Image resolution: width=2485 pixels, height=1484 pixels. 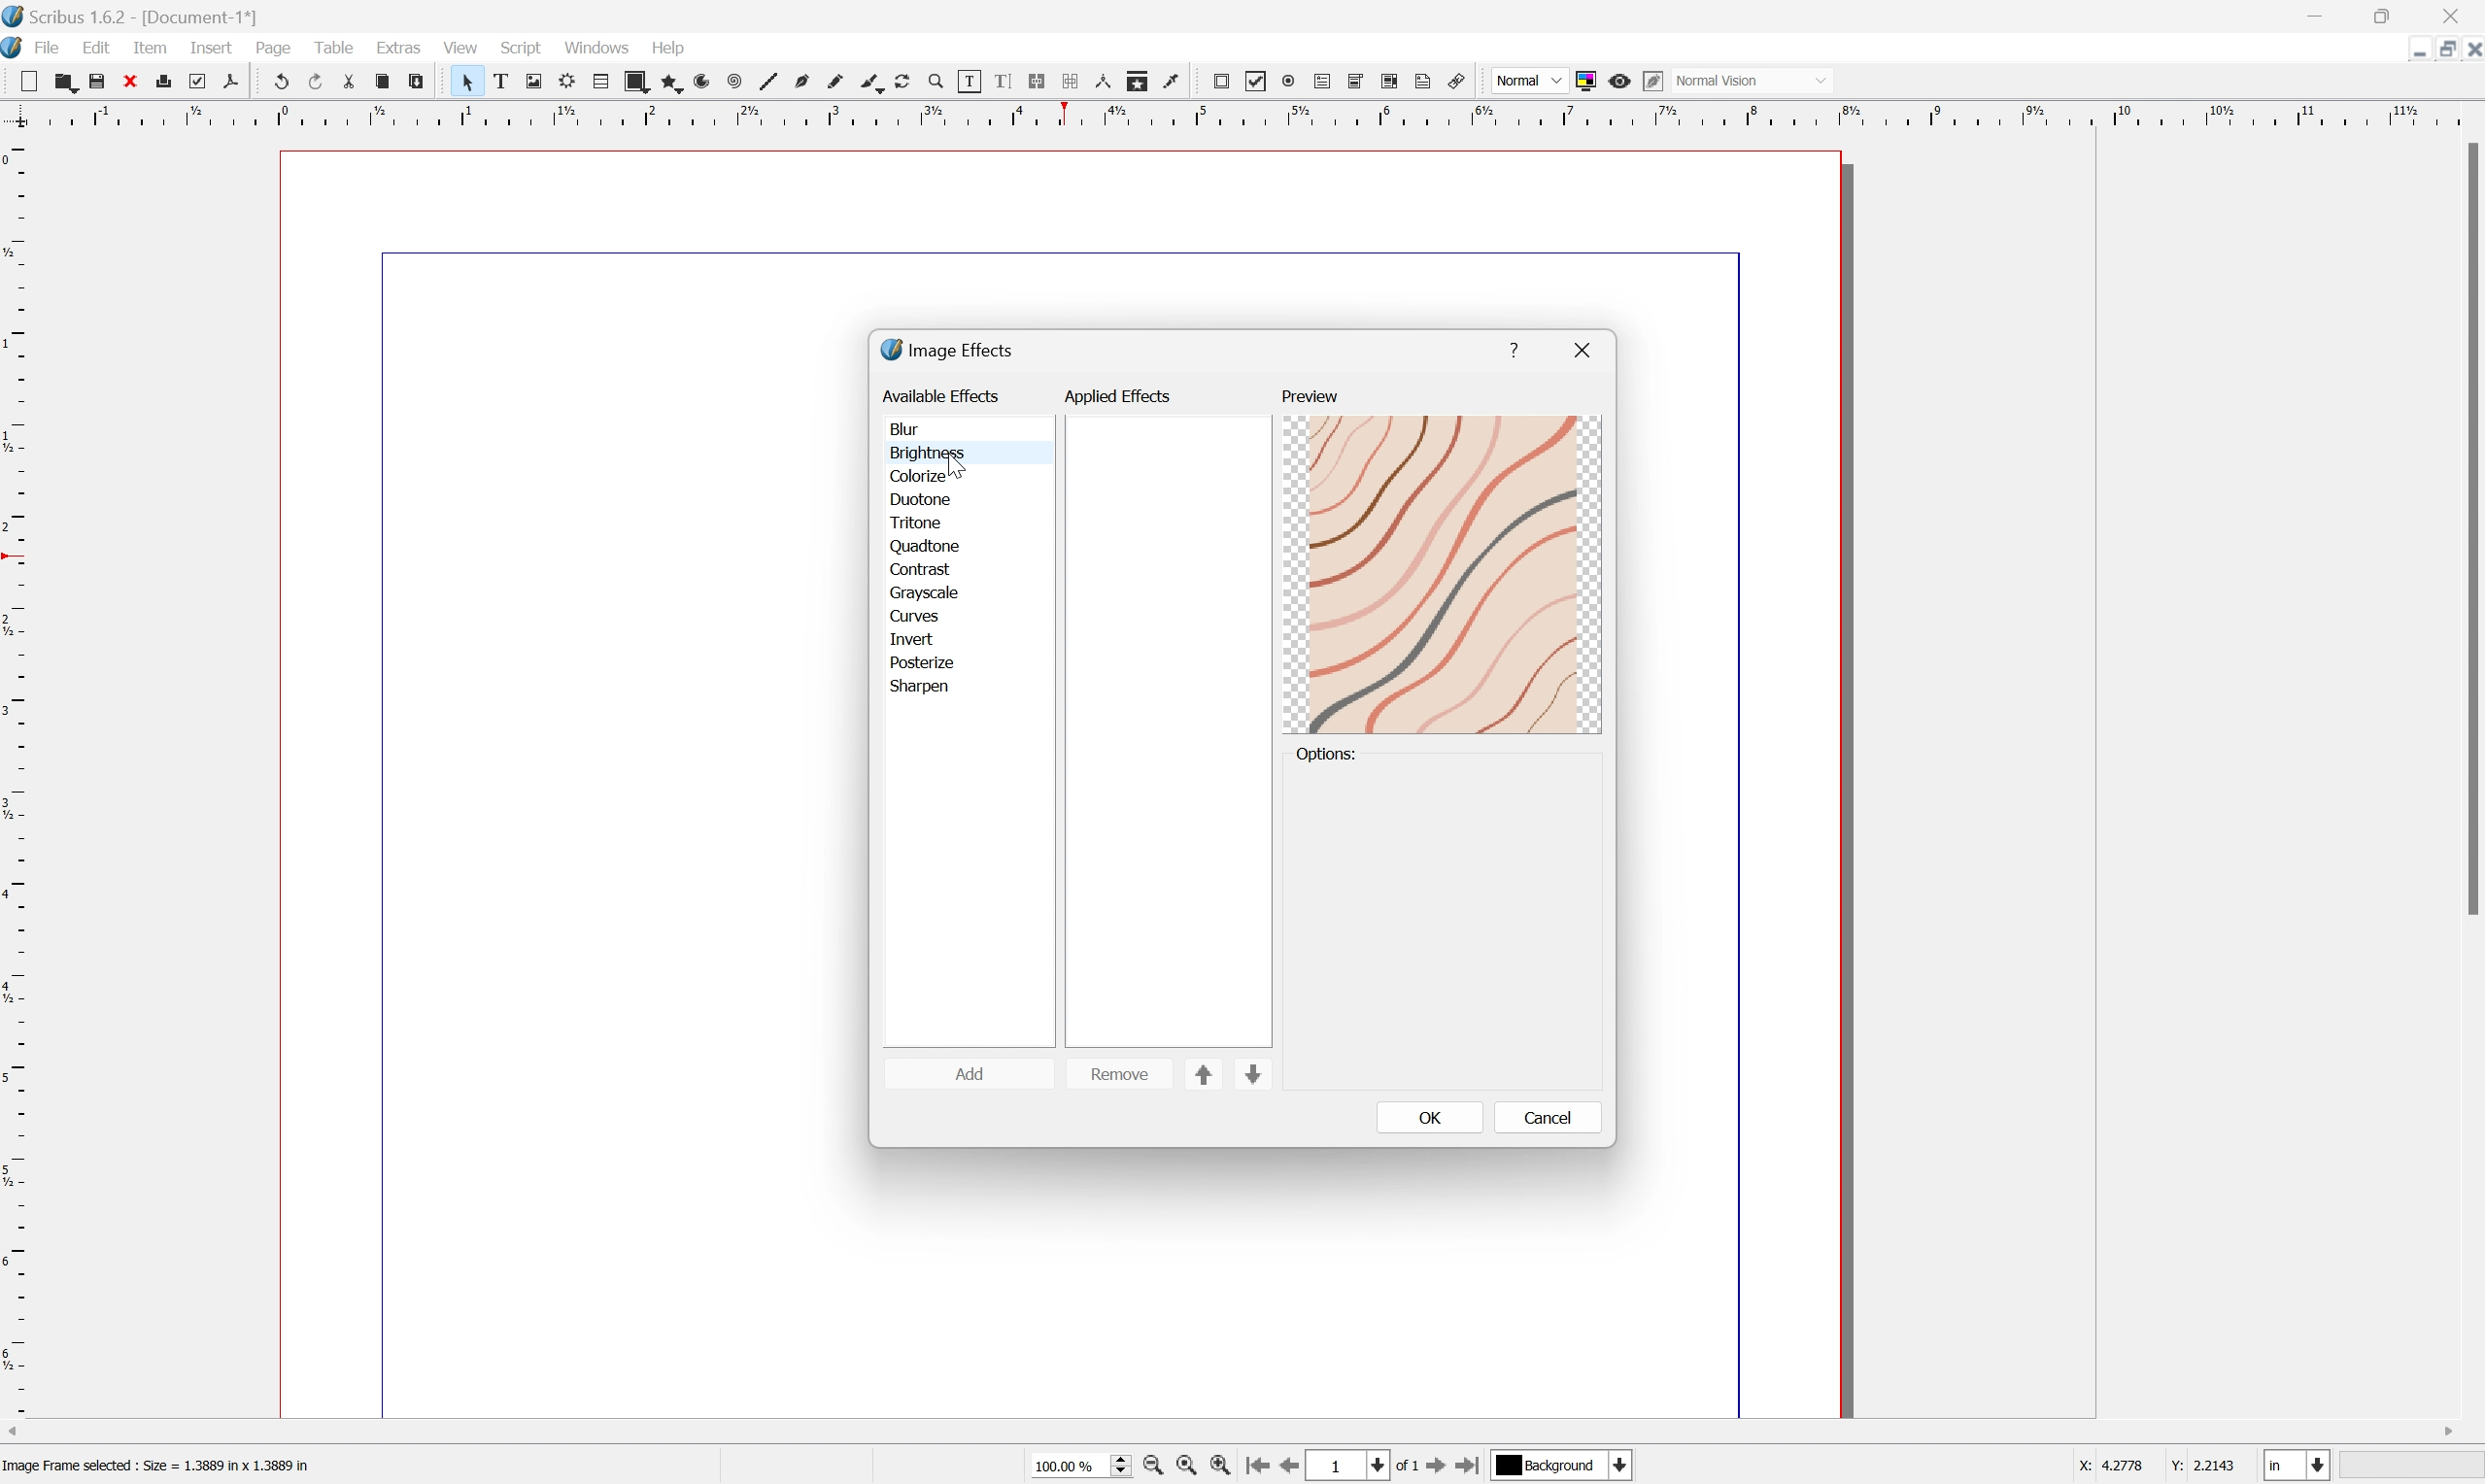 I want to click on Close, so click(x=133, y=81).